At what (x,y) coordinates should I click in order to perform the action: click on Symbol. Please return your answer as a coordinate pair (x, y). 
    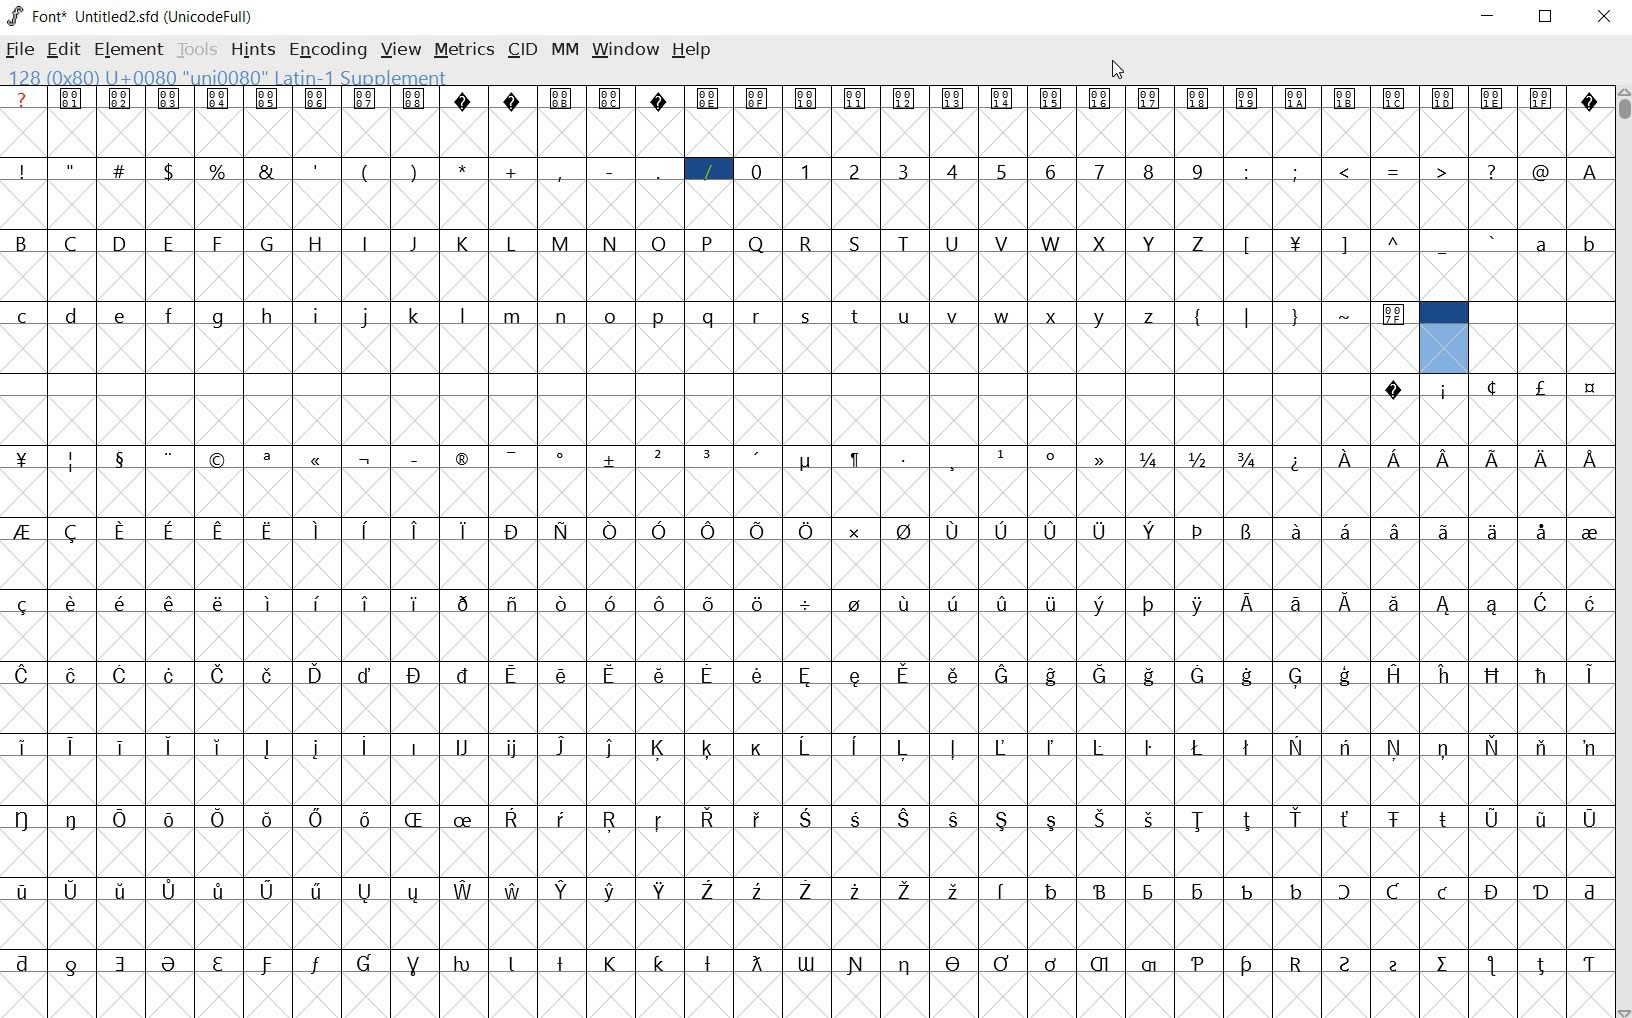
    Looking at the image, I should click on (564, 817).